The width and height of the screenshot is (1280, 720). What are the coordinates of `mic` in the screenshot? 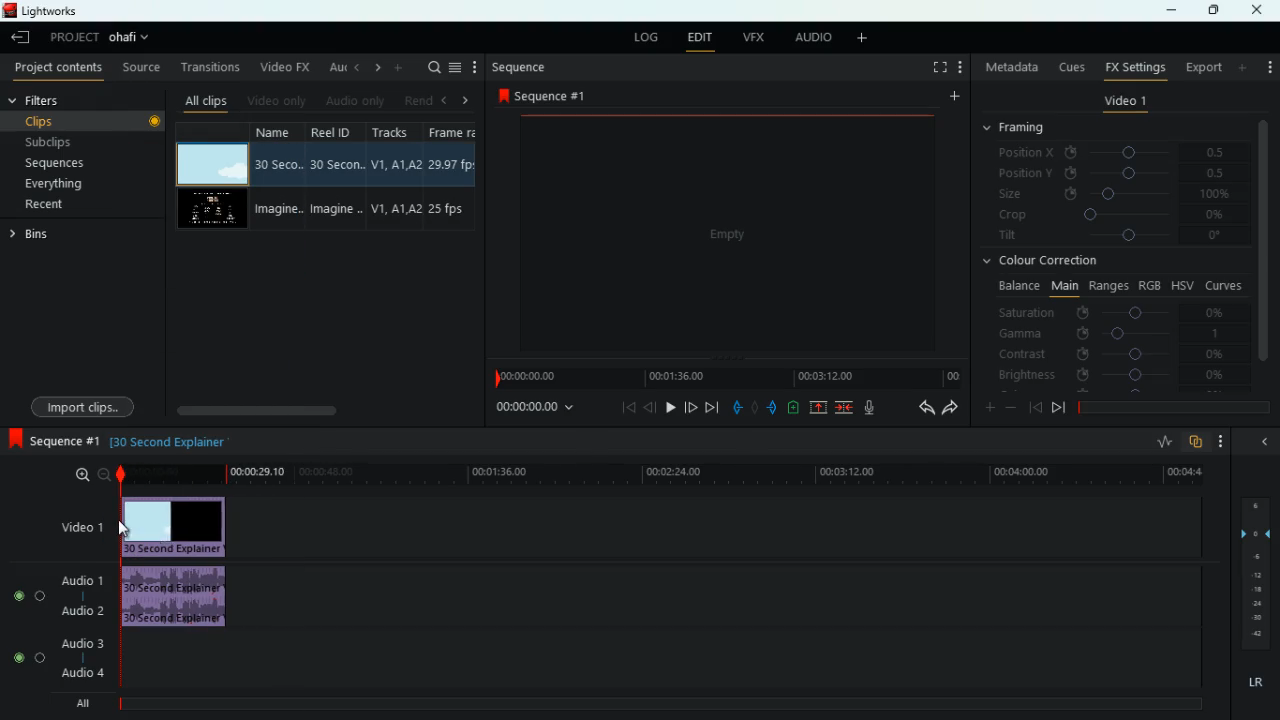 It's located at (866, 408).